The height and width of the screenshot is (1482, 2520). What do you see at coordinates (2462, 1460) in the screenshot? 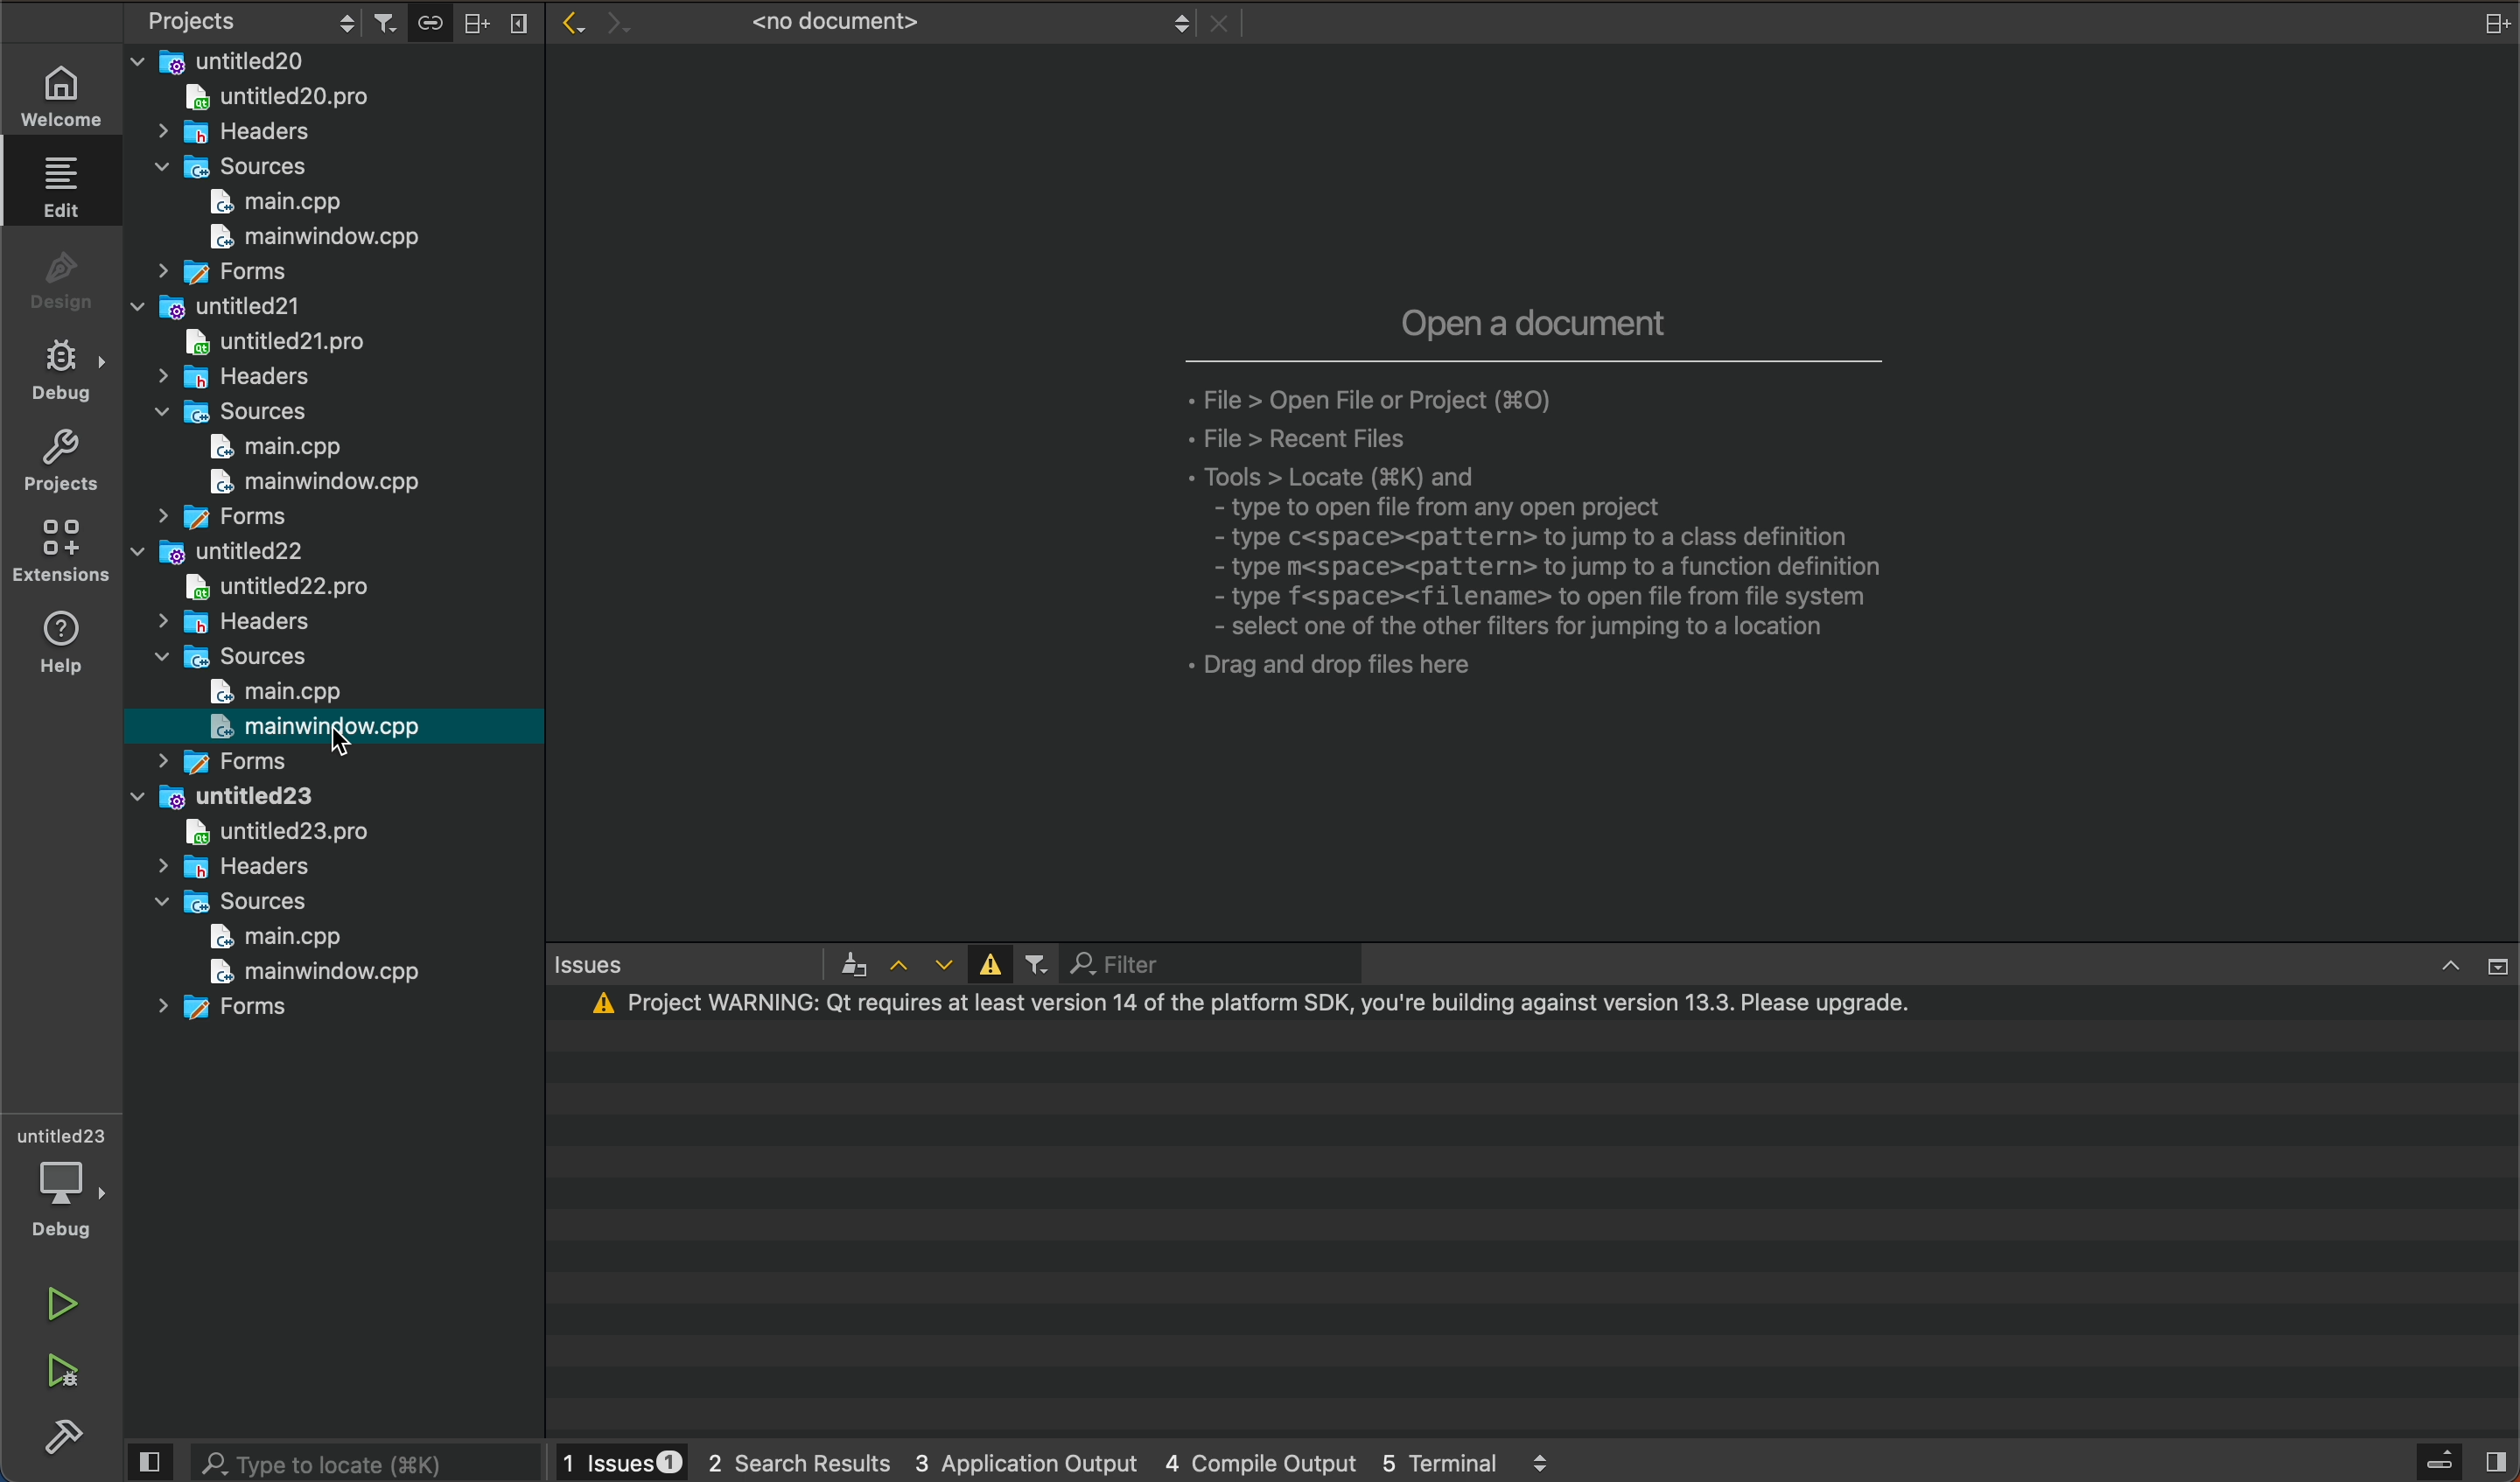
I see `close slide bar` at bounding box center [2462, 1460].